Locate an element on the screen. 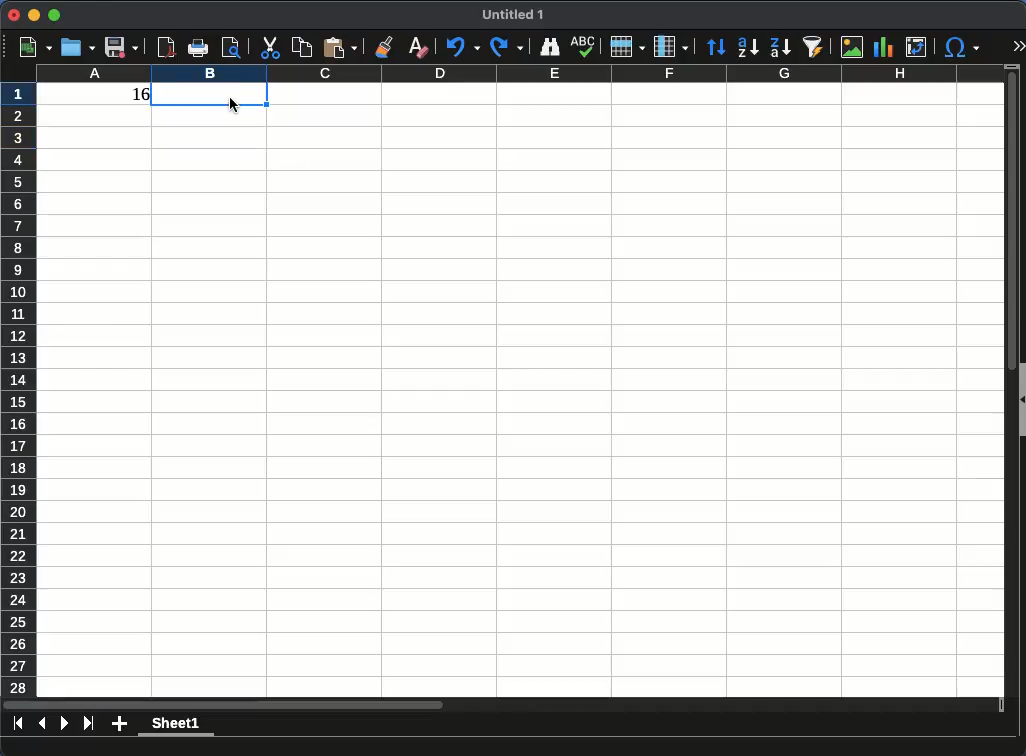  autofilter is located at coordinates (814, 47).